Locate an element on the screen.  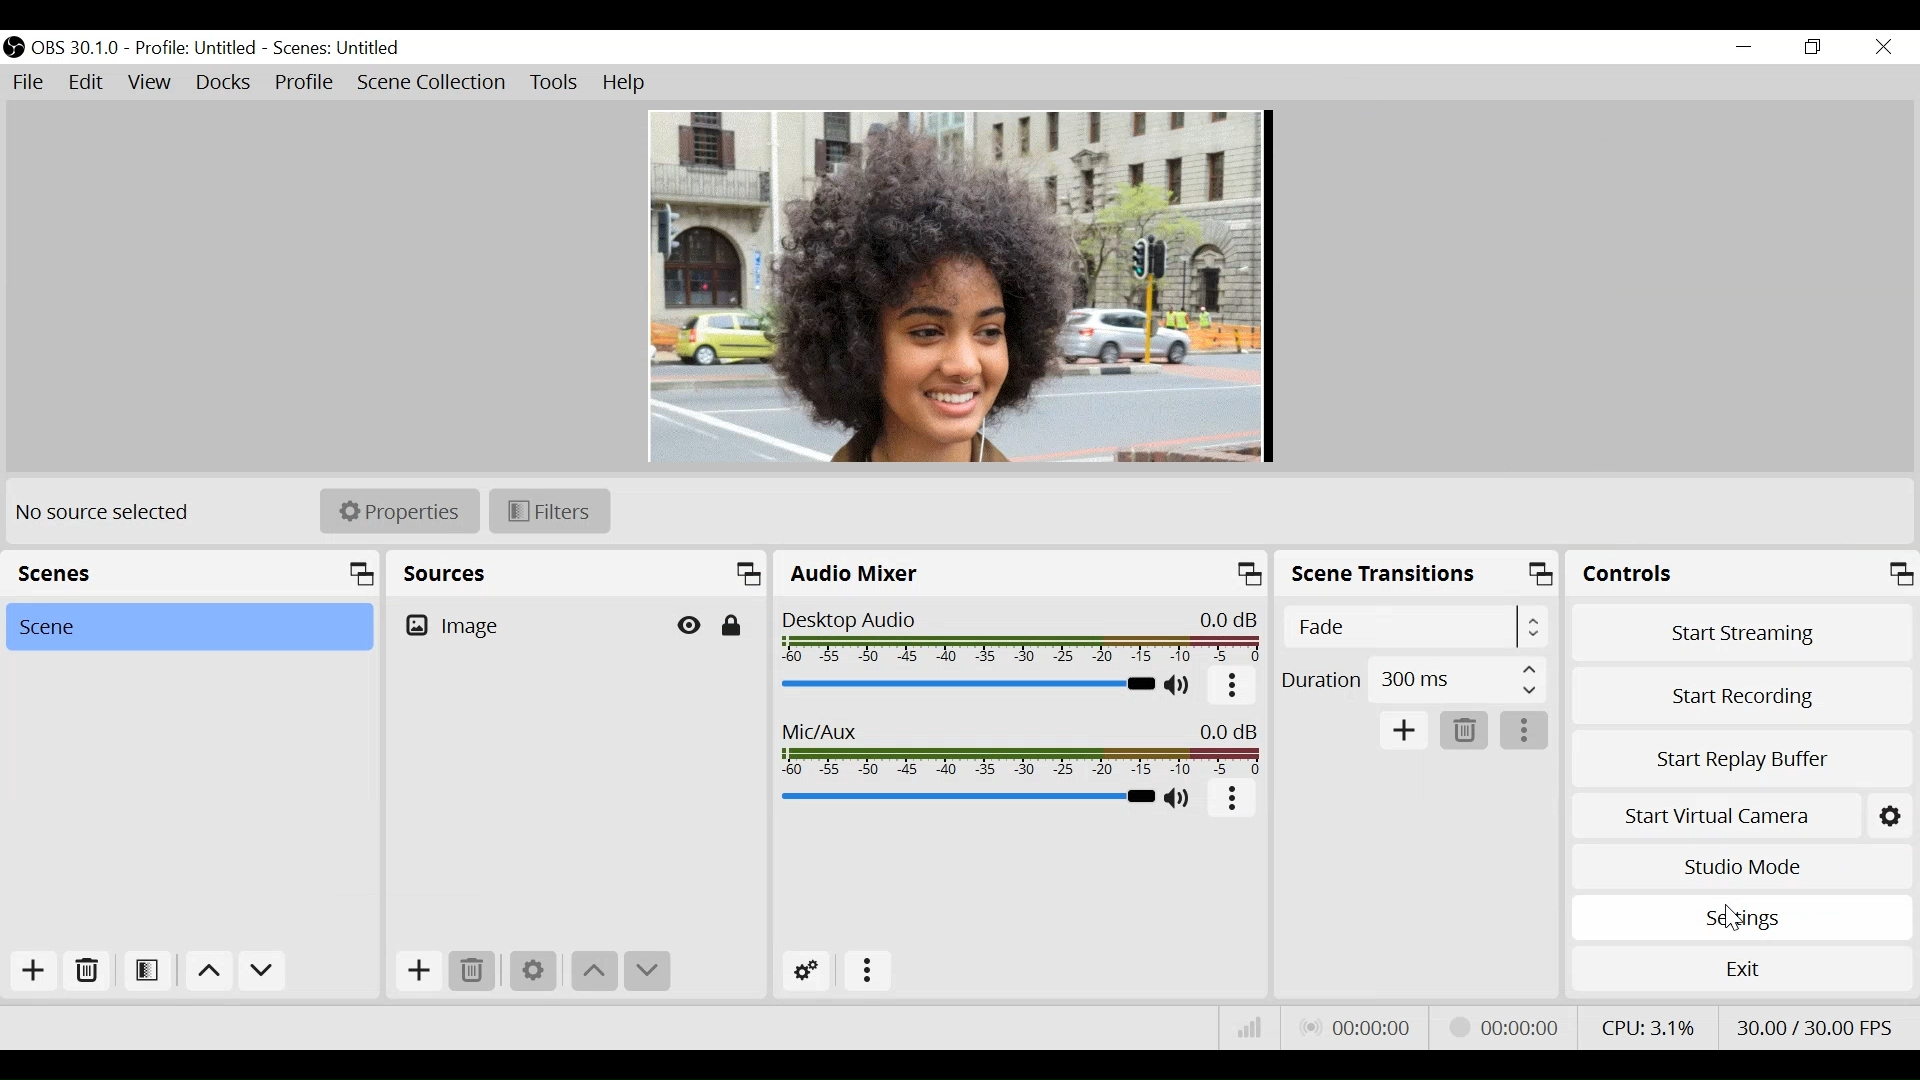
more options is located at coordinates (1233, 799).